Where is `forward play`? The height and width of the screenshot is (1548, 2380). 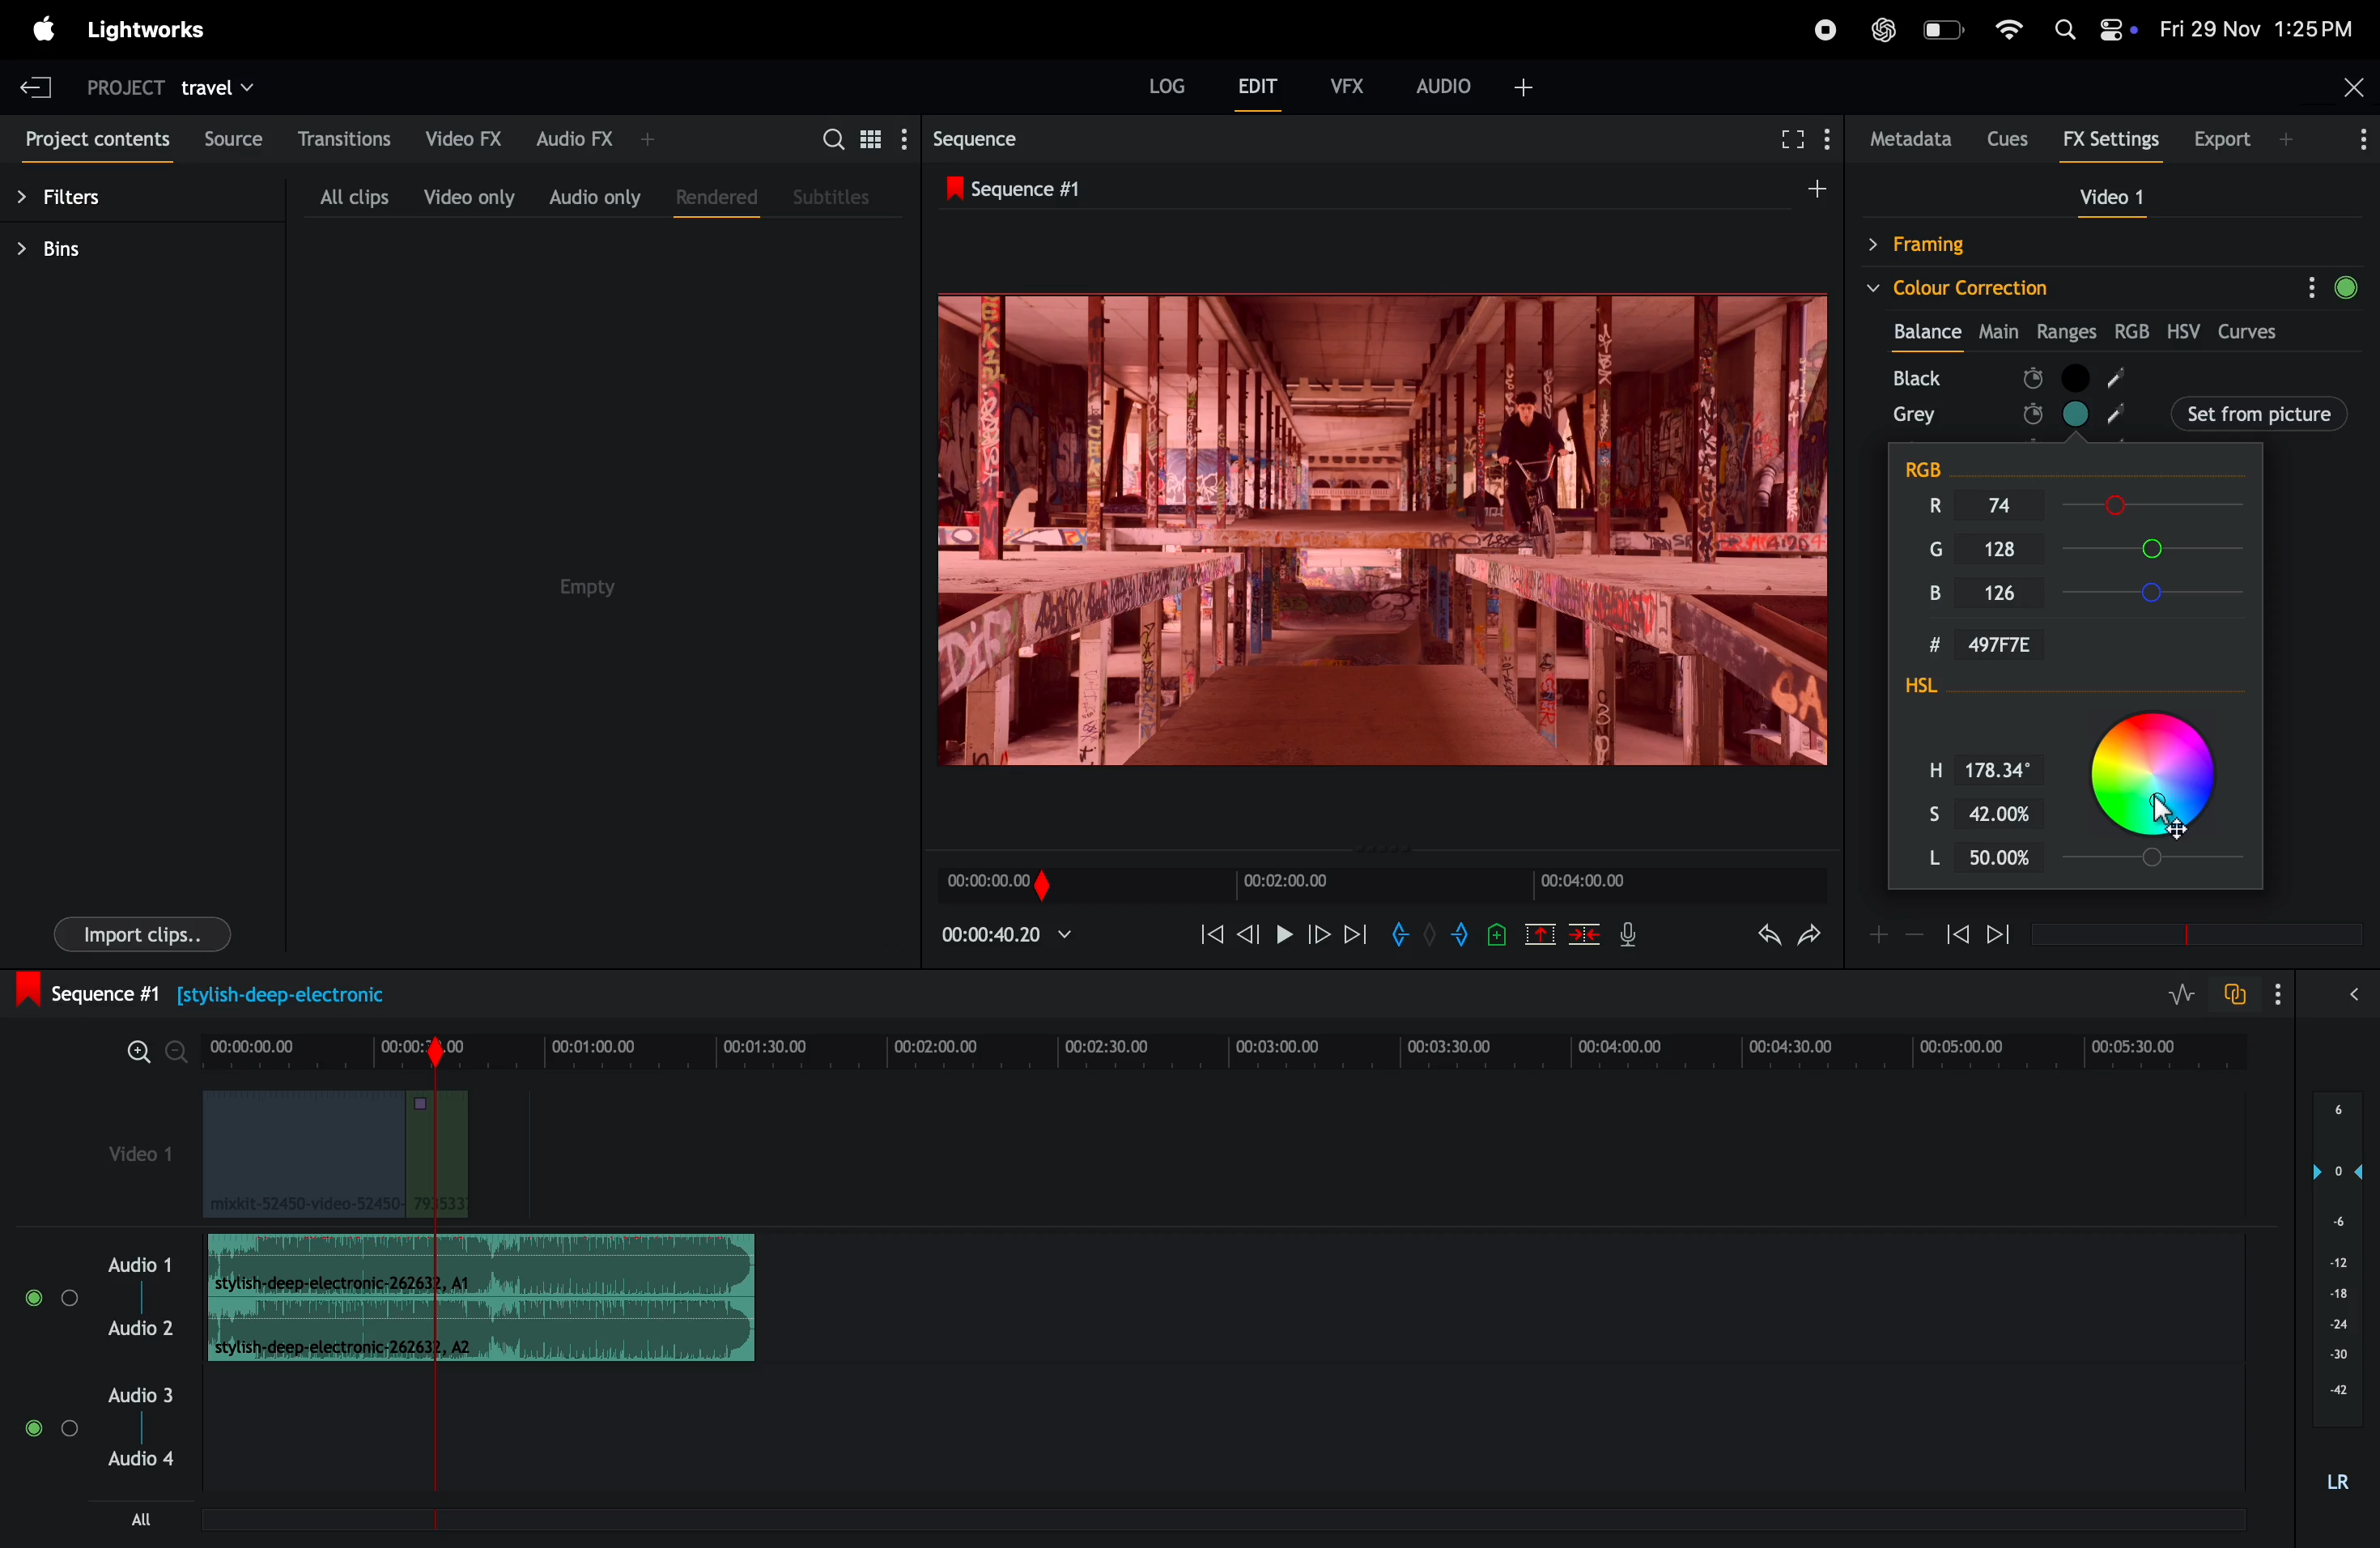
forward play is located at coordinates (1356, 938).